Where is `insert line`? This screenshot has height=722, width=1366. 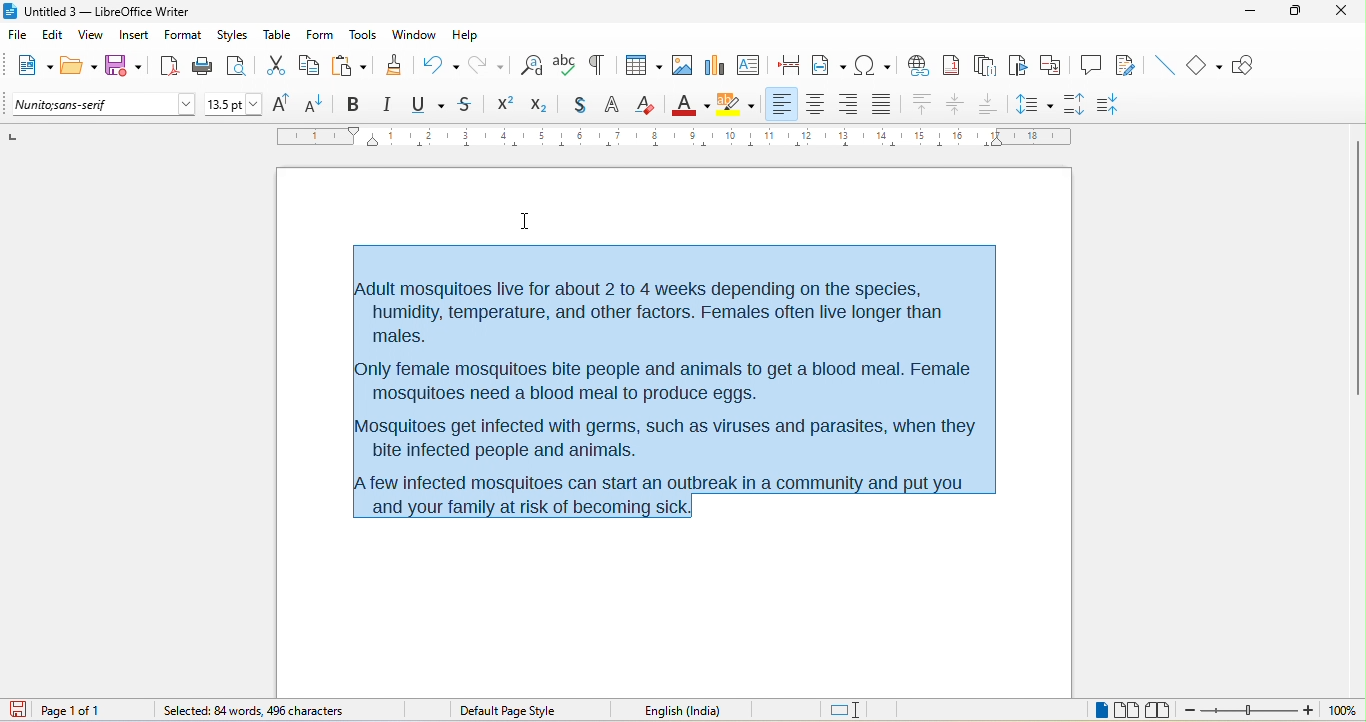 insert line is located at coordinates (1163, 65).